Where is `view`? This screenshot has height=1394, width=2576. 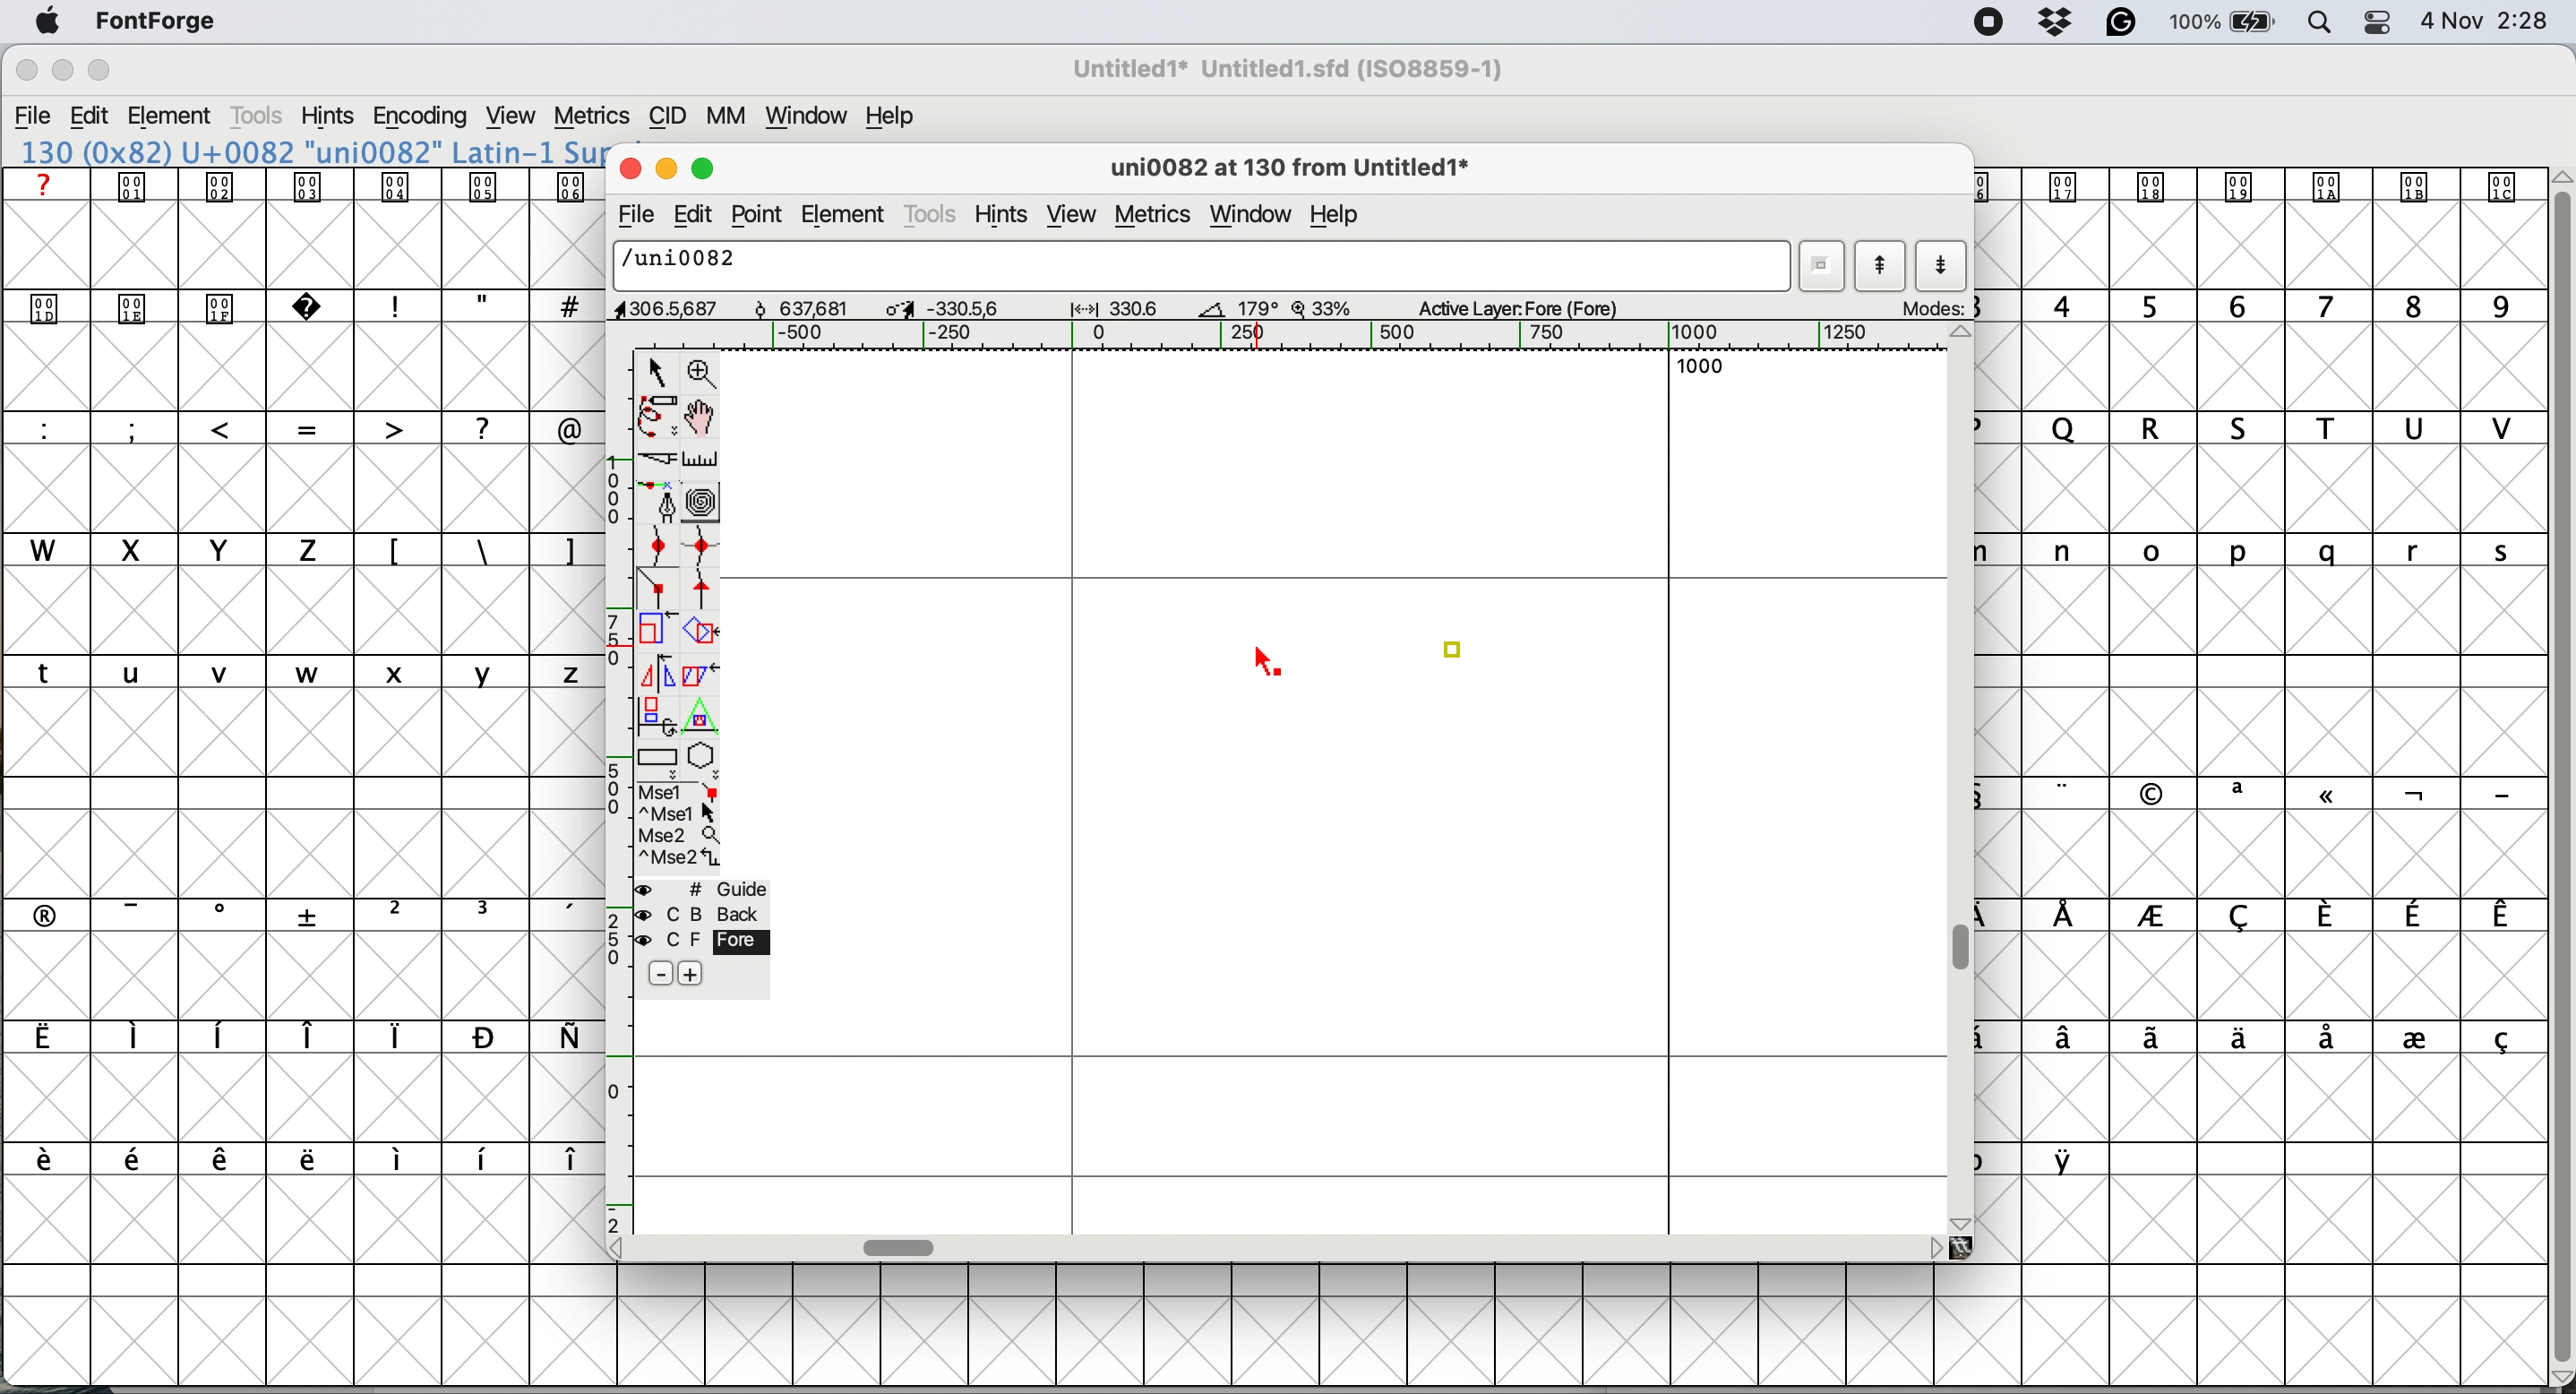 view is located at coordinates (514, 116).